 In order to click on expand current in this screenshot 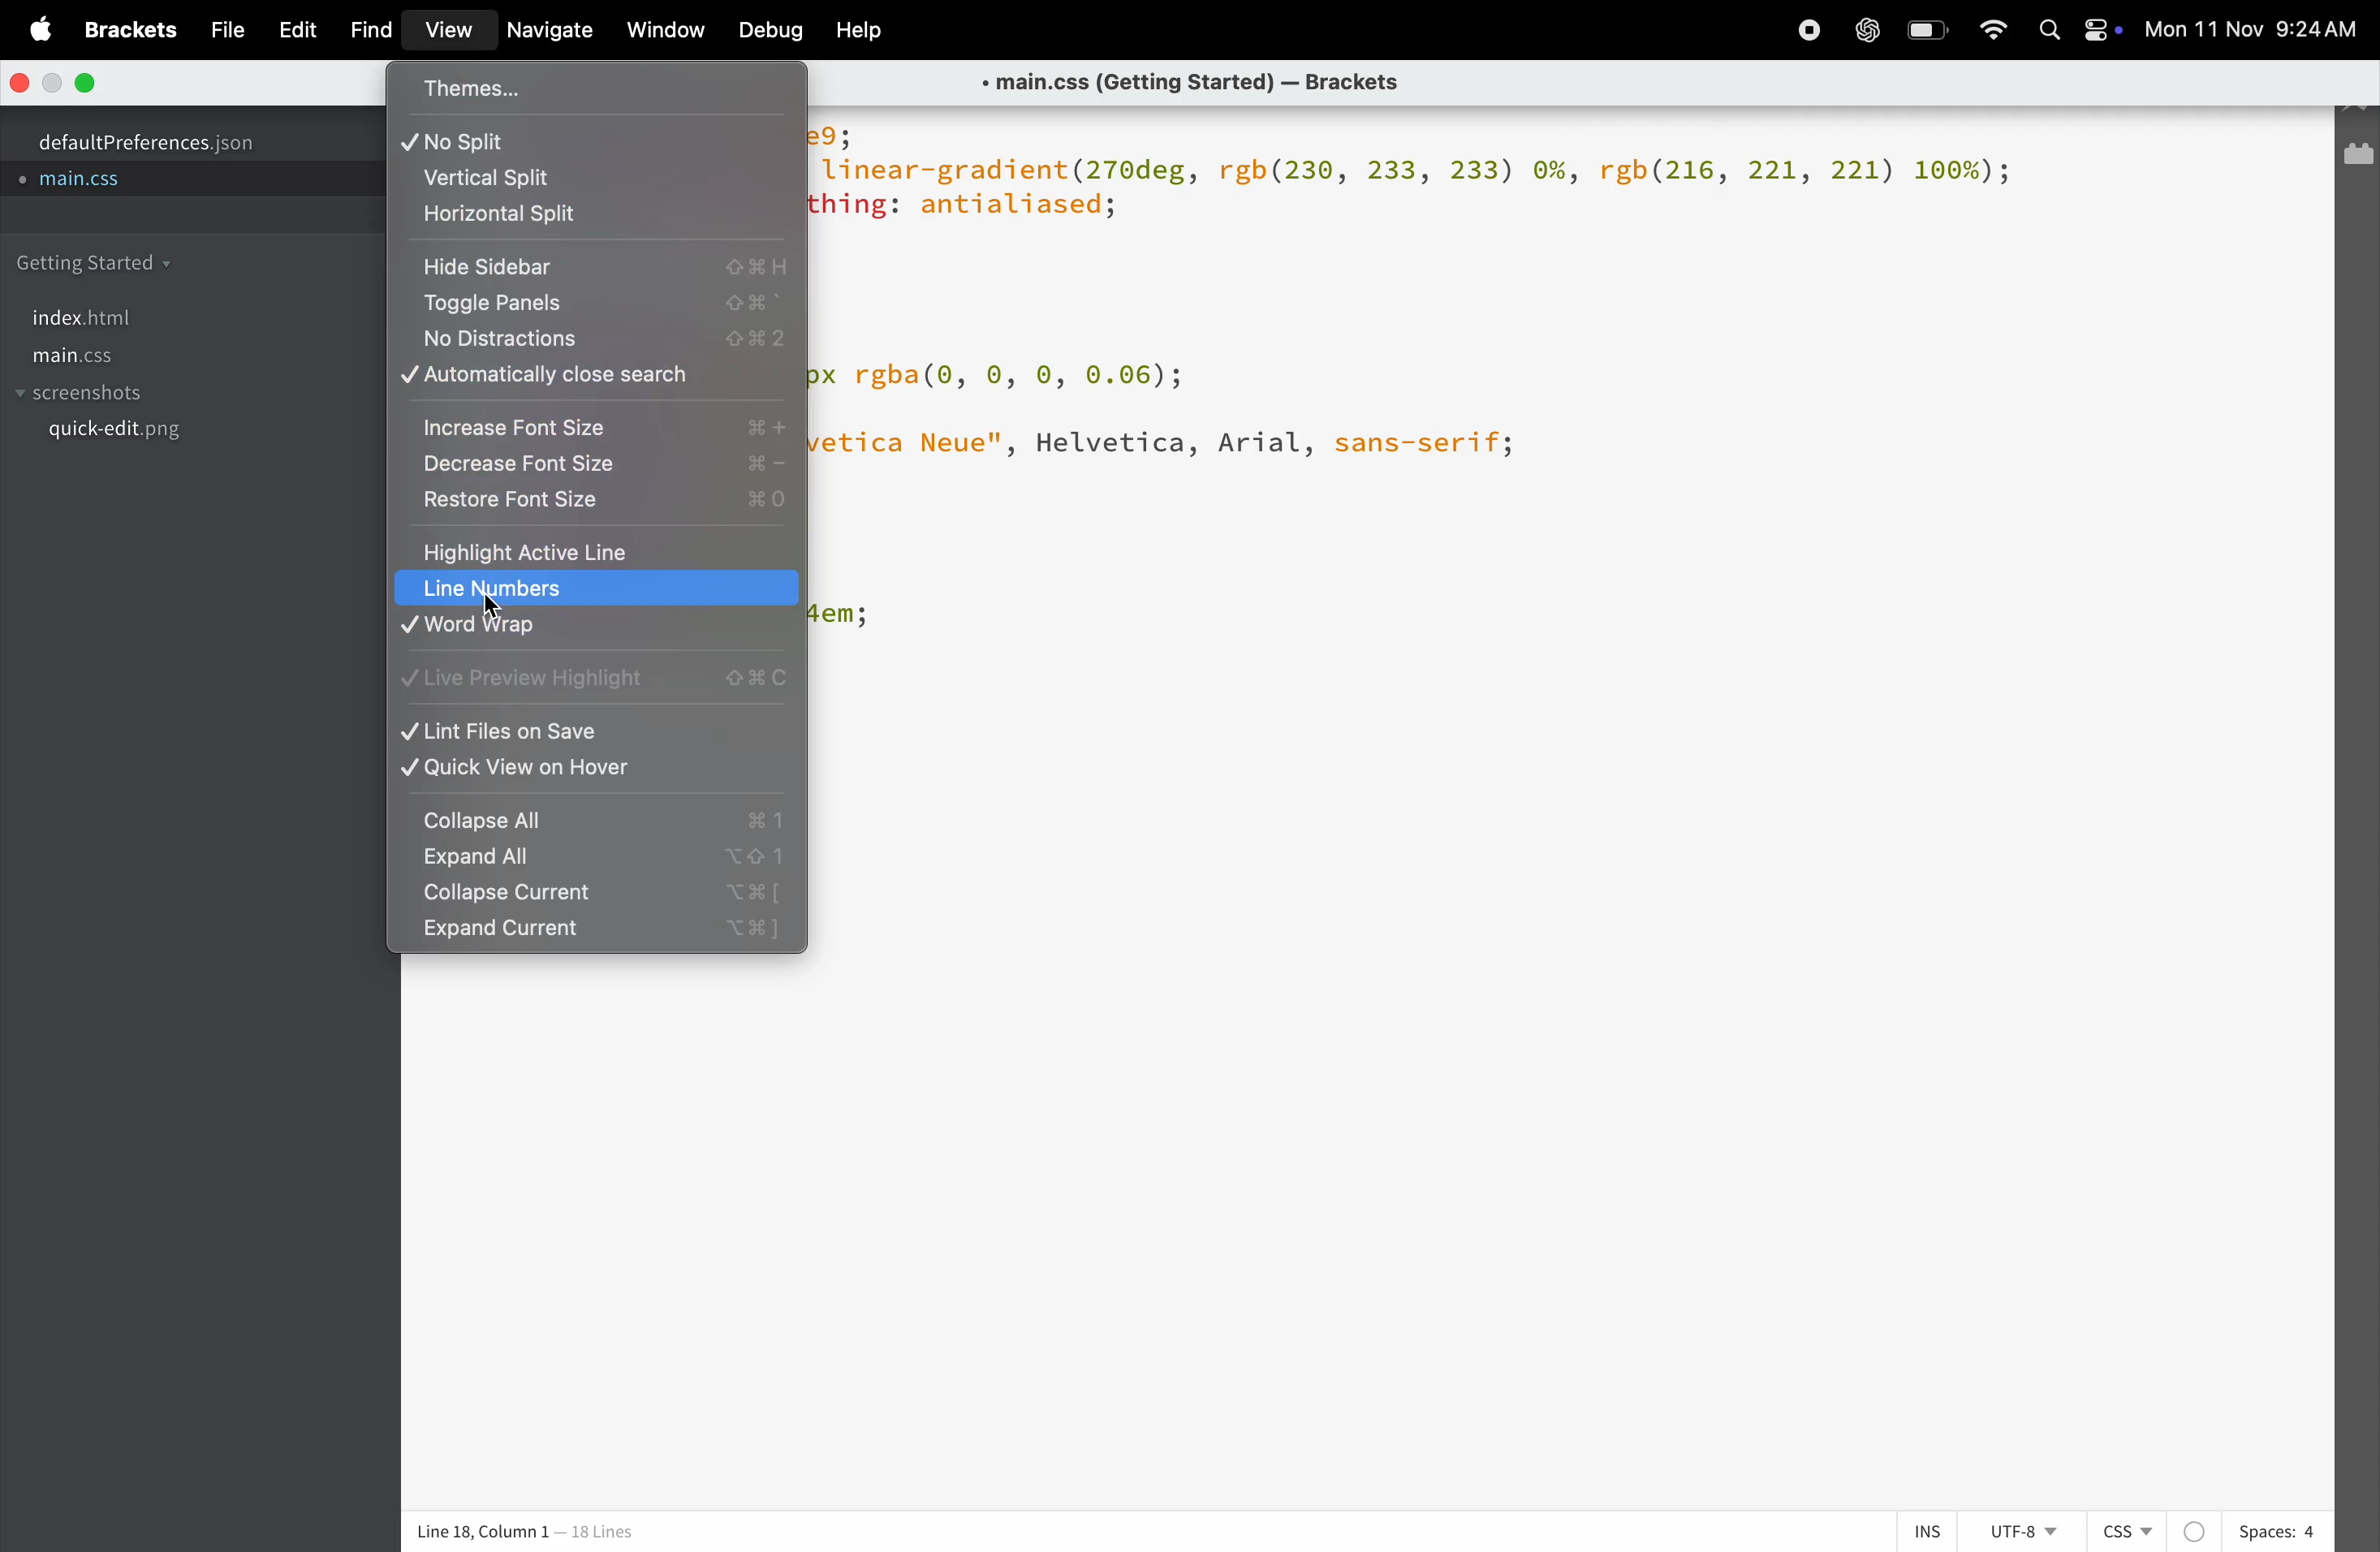, I will do `click(603, 935)`.